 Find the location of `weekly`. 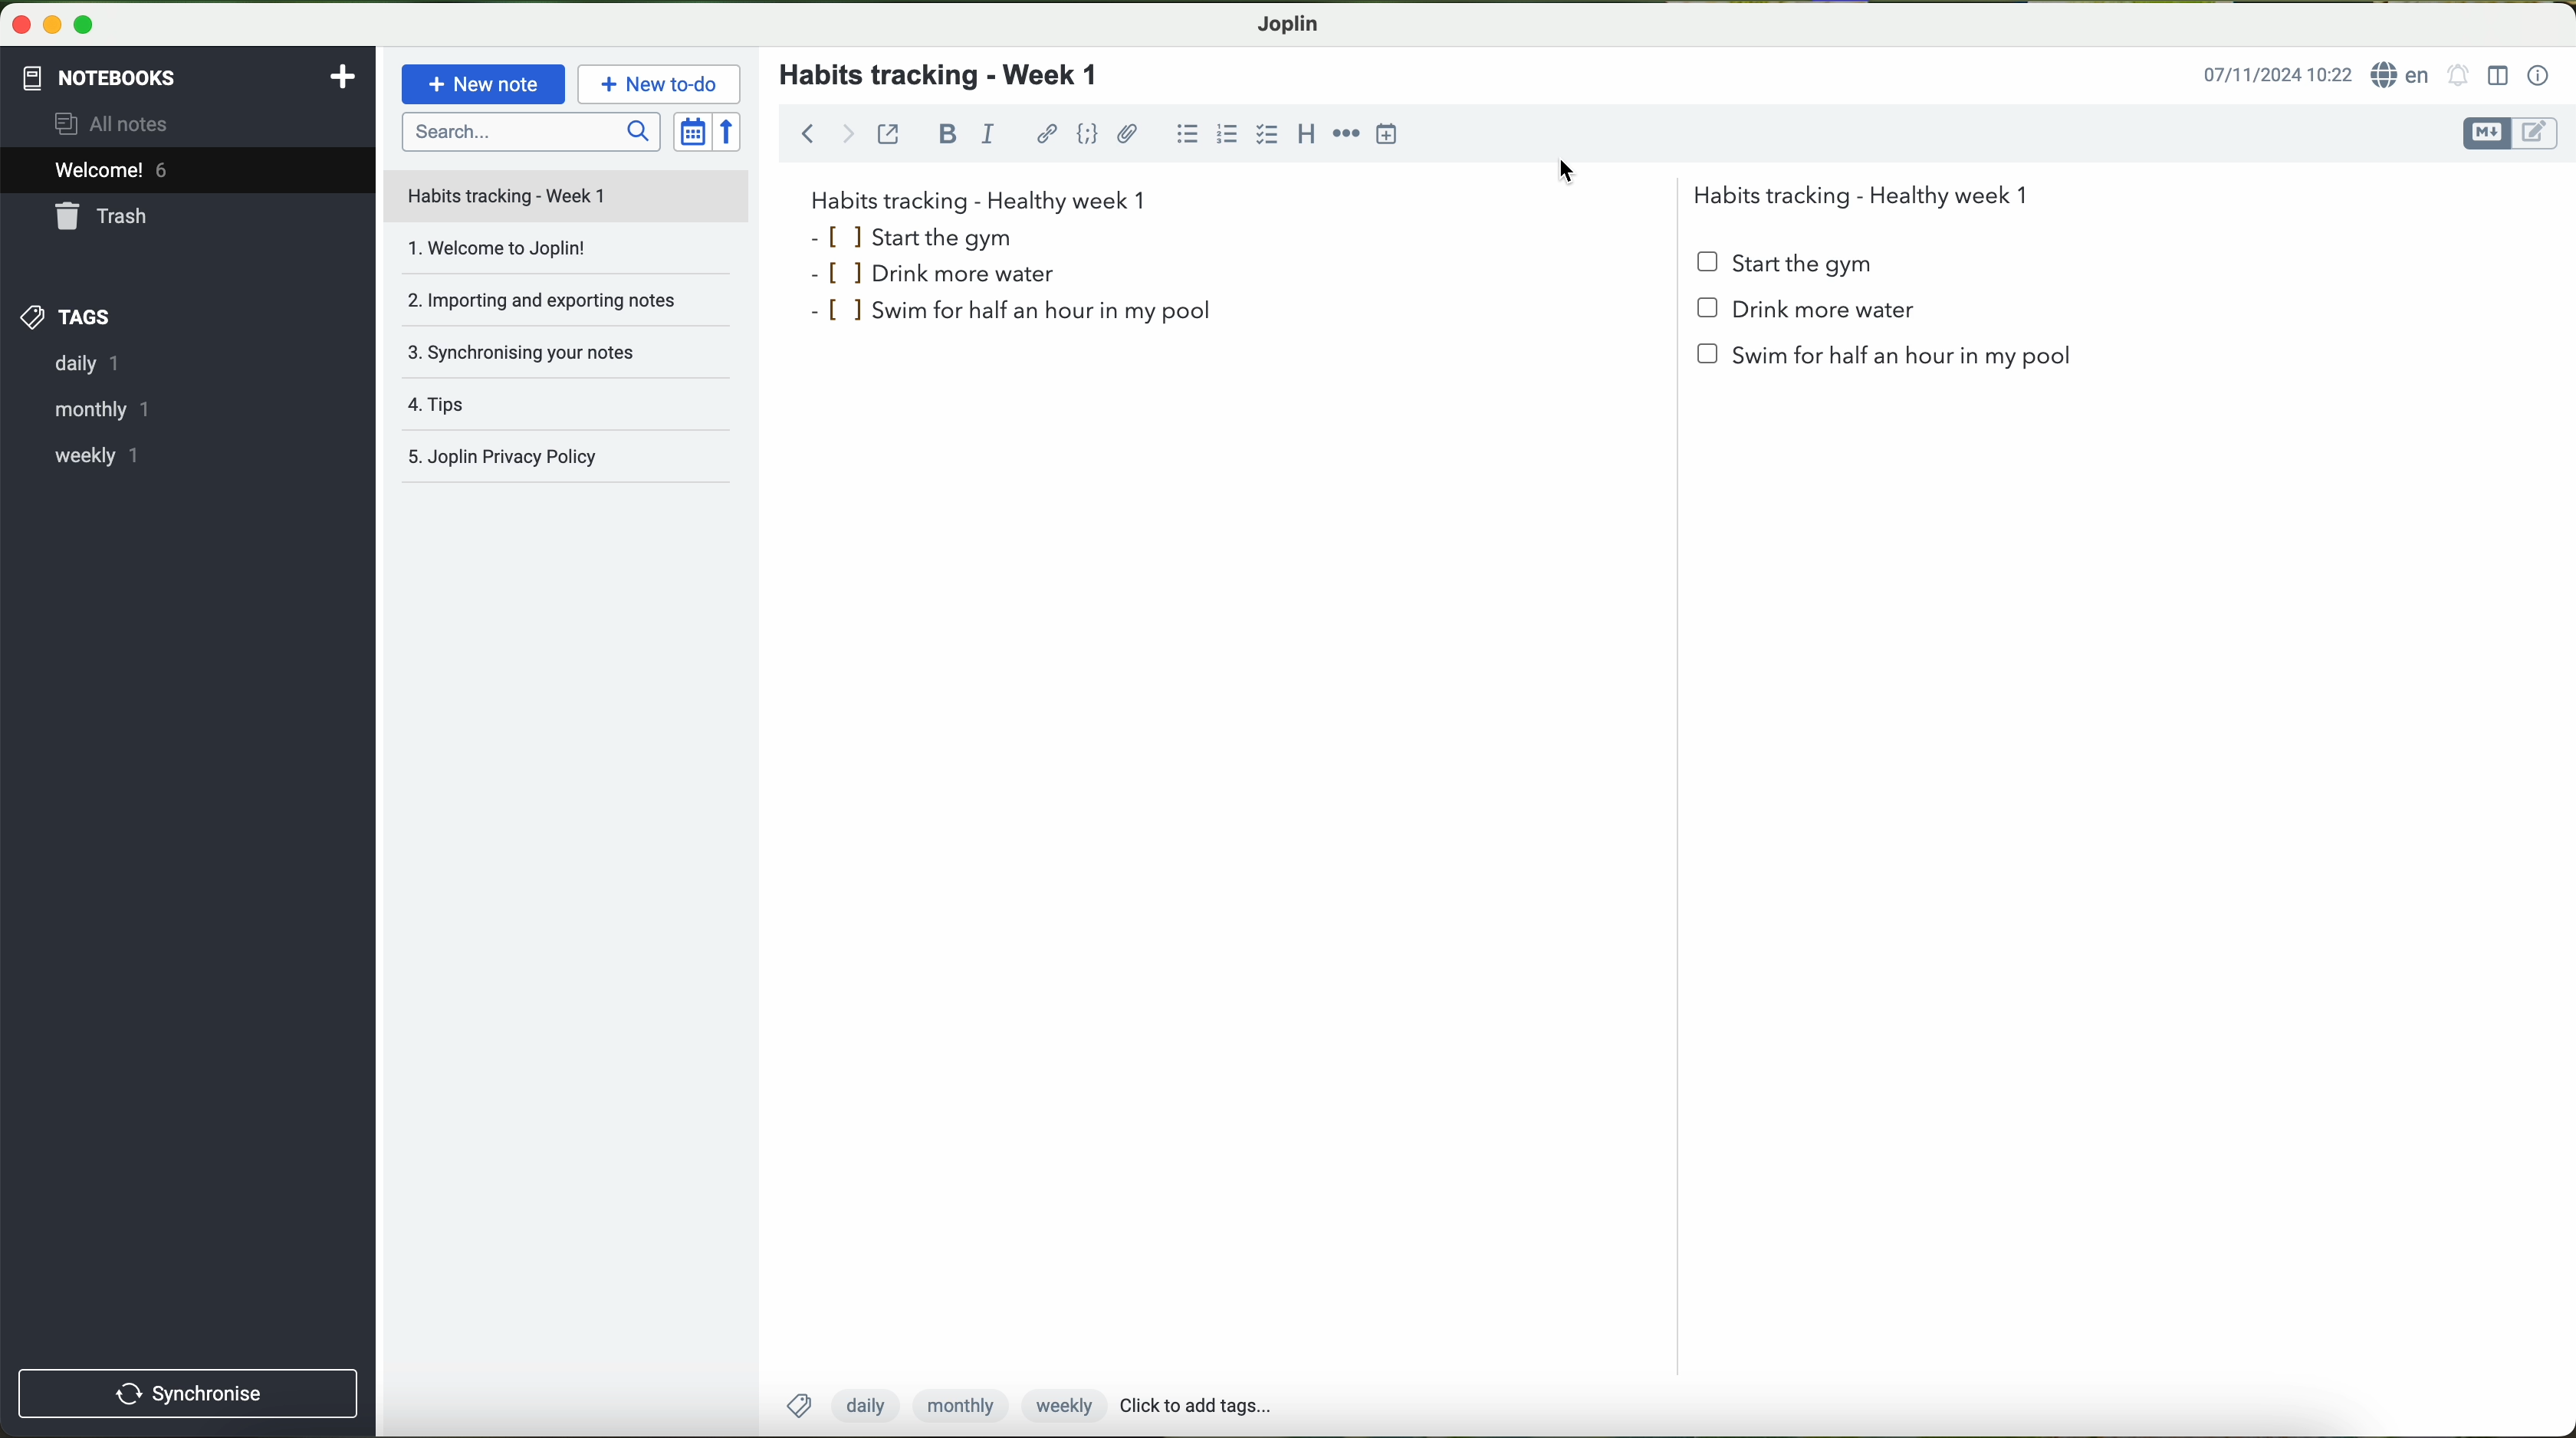

weekly is located at coordinates (1059, 1407).